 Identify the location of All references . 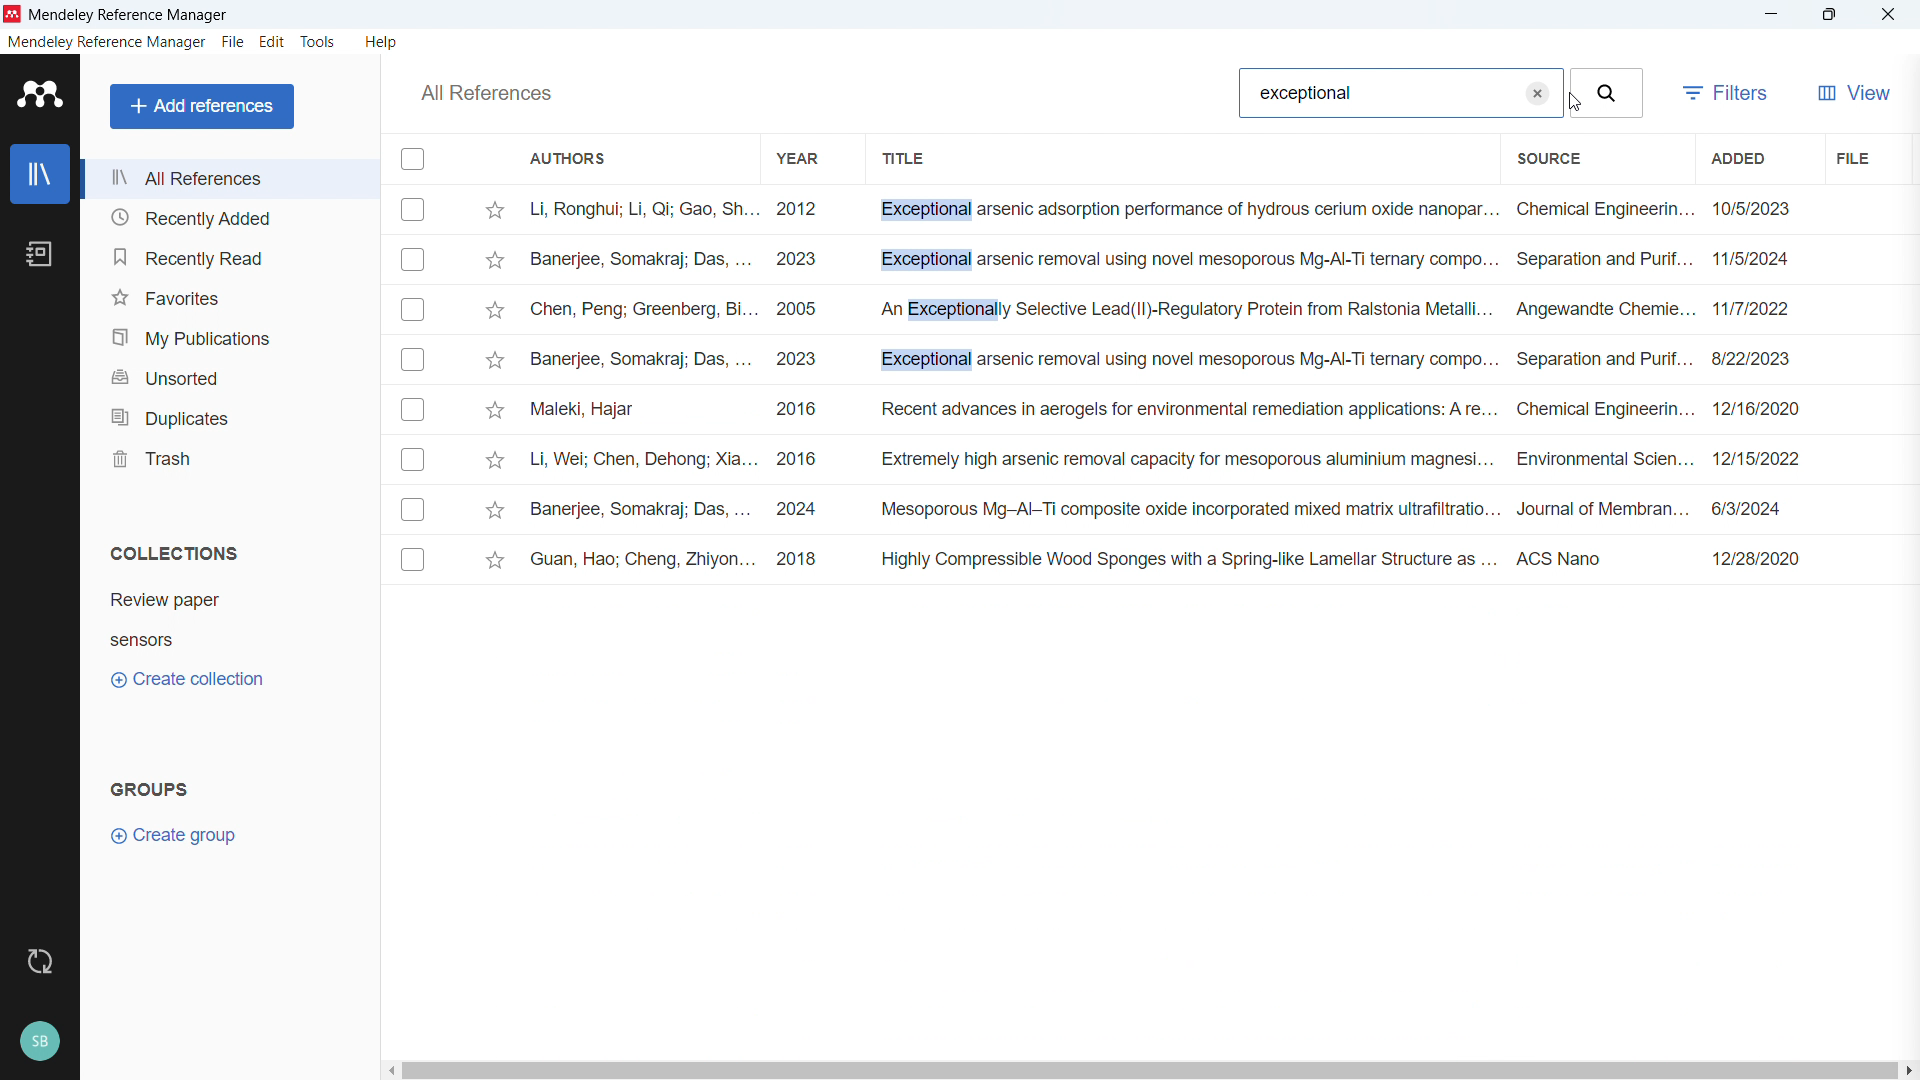
(229, 178).